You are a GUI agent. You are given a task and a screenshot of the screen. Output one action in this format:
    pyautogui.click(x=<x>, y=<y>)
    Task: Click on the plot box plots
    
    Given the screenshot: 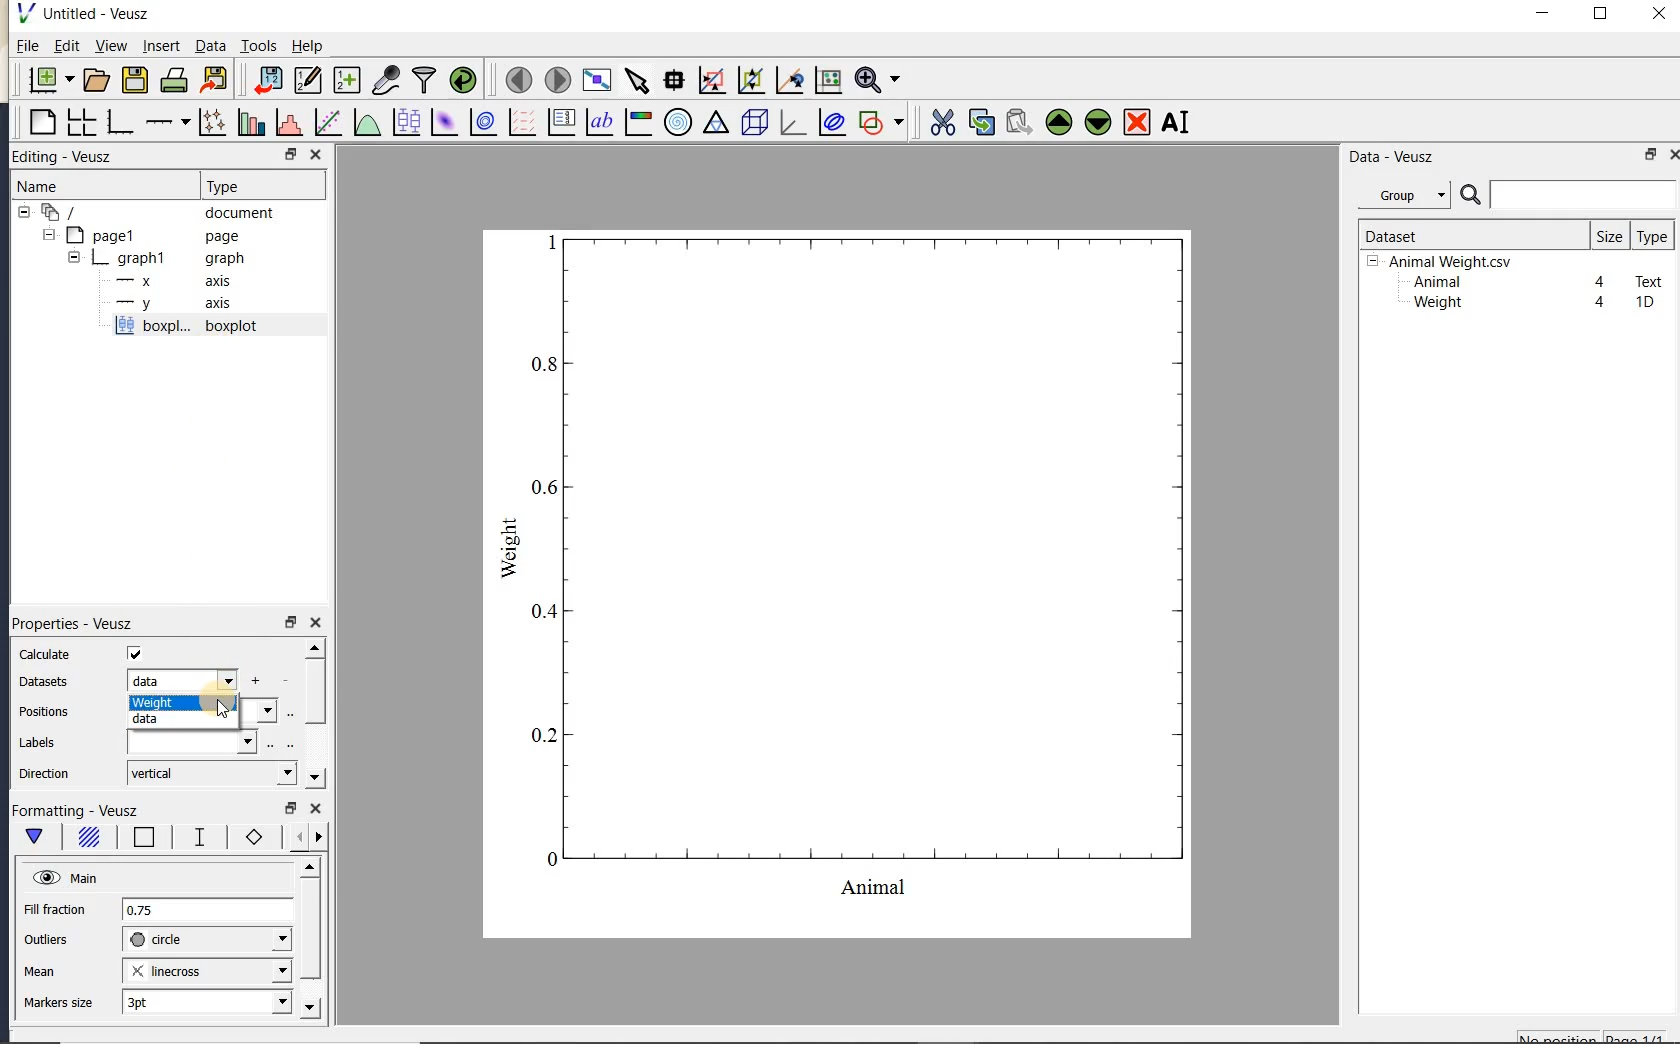 What is the action you would take?
    pyautogui.click(x=403, y=123)
    